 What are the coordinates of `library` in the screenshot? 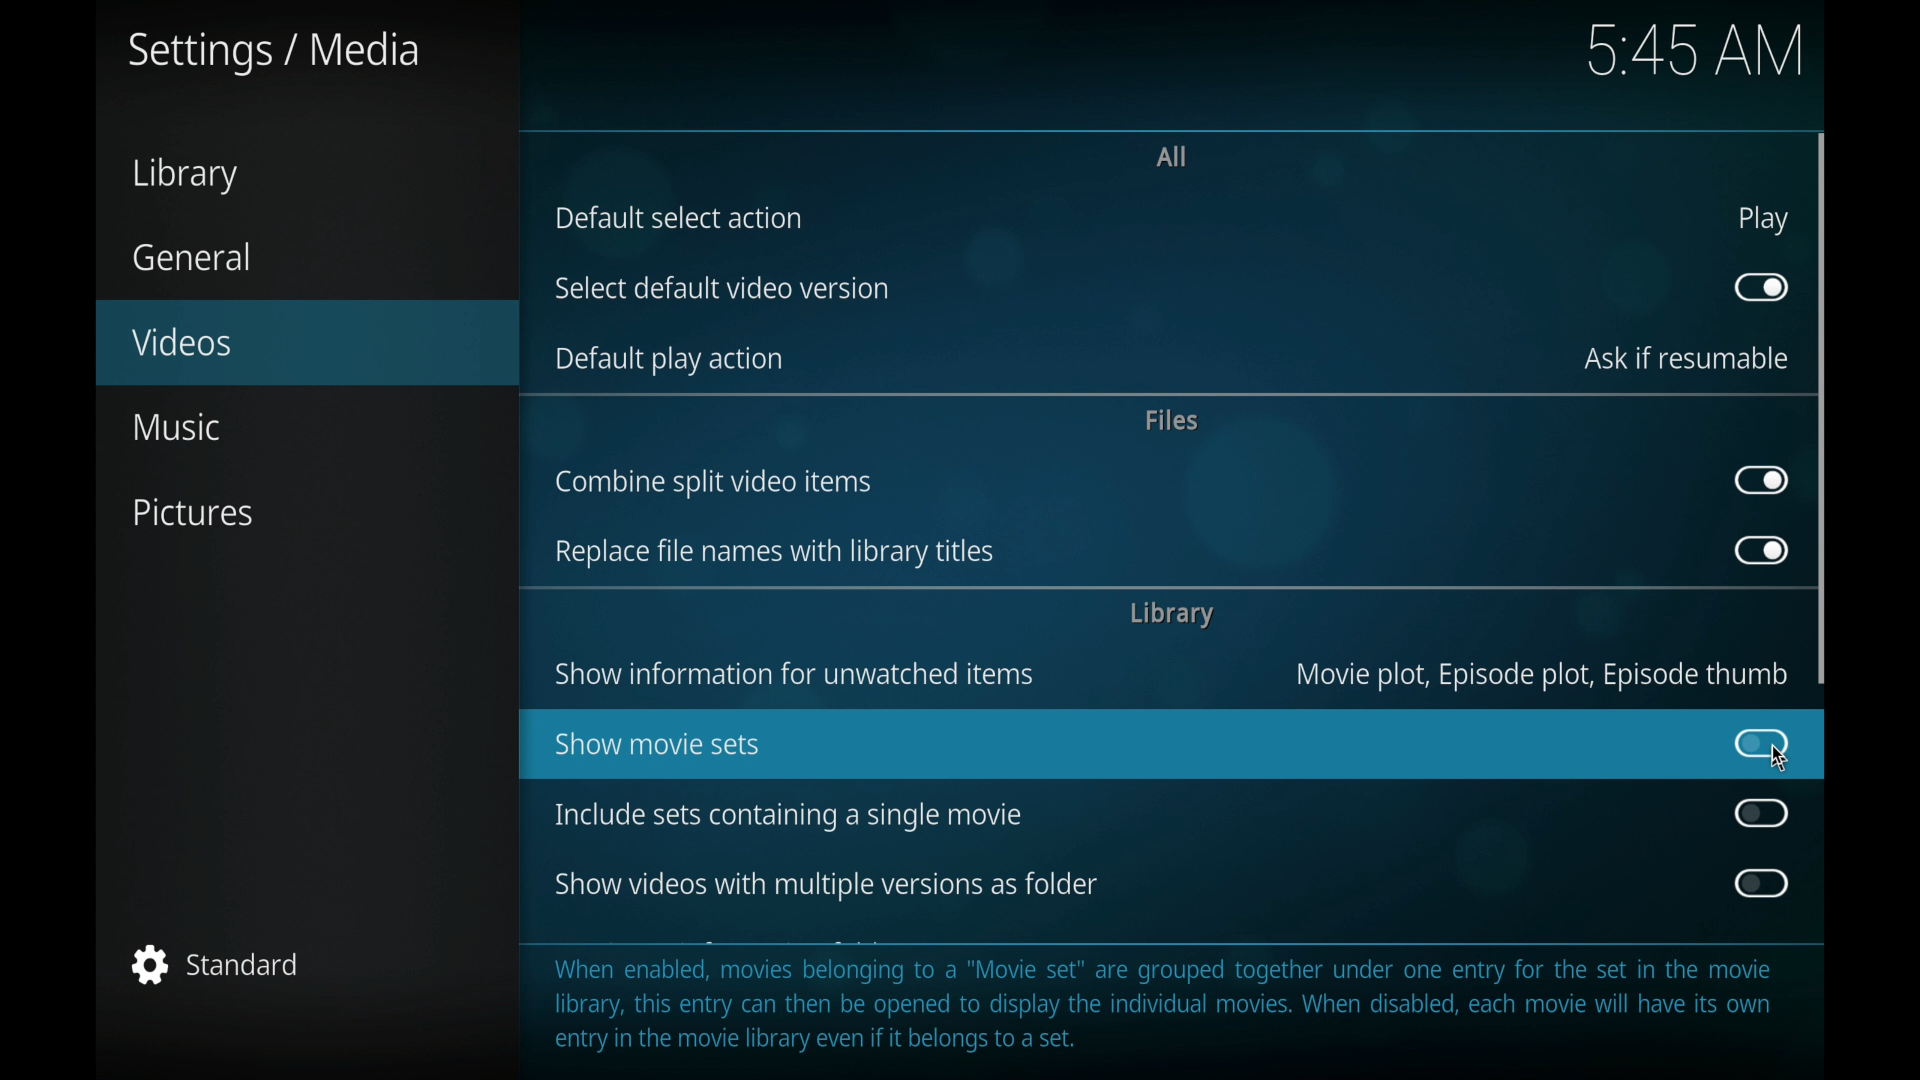 It's located at (1171, 614).